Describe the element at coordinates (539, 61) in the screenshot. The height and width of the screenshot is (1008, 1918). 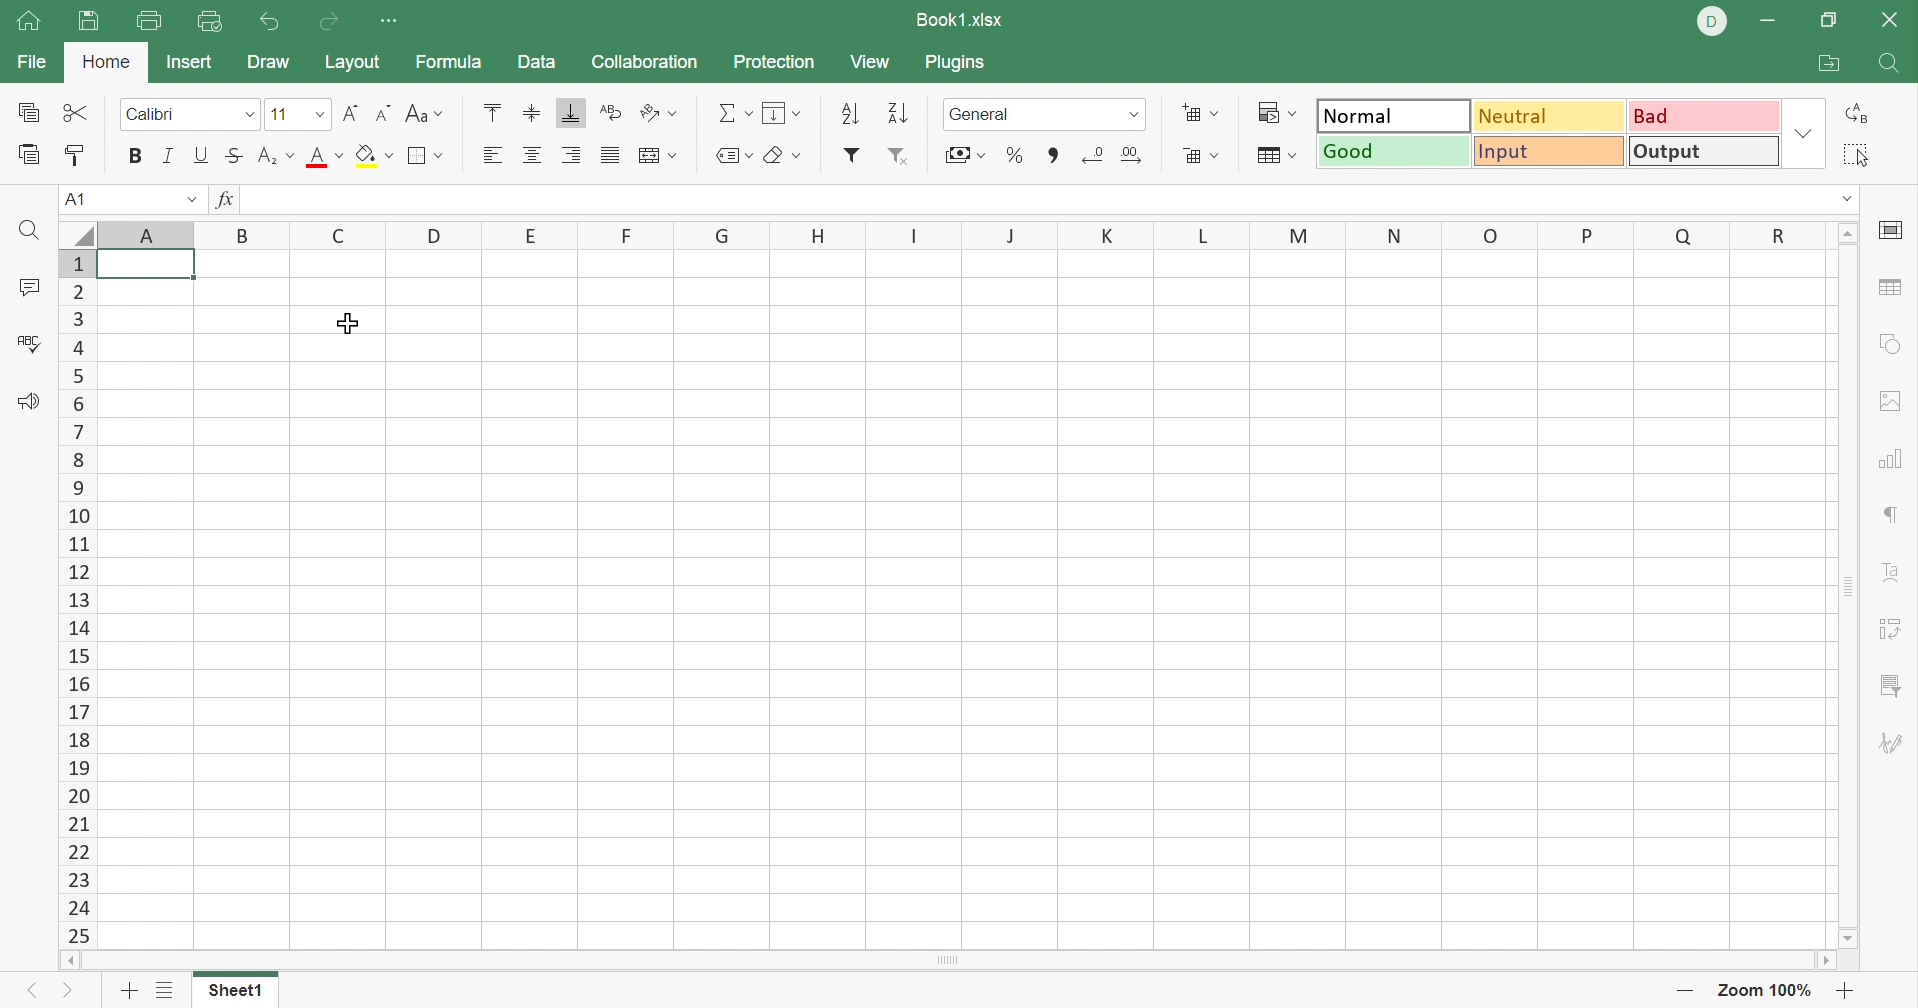
I see `Data` at that location.